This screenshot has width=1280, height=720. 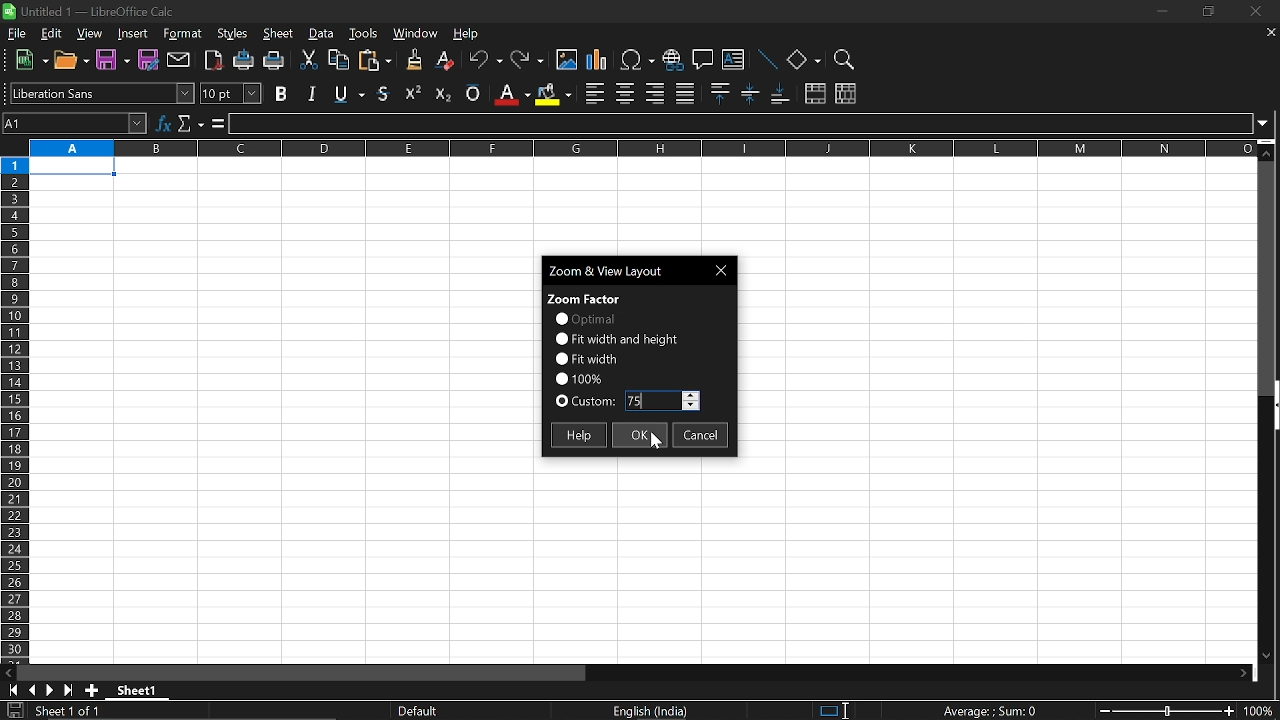 I want to click on justified, so click(x=686, y=94).